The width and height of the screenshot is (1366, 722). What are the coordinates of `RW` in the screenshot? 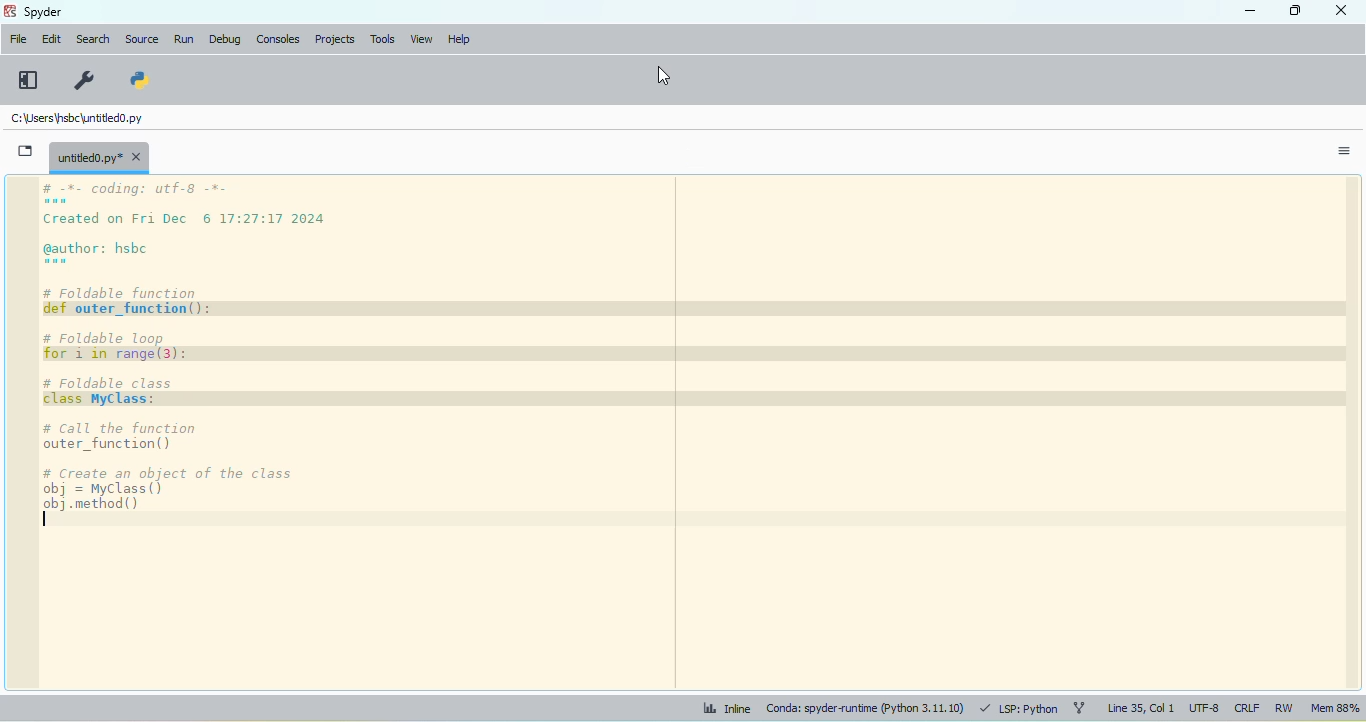 It's located at (1285, 708).